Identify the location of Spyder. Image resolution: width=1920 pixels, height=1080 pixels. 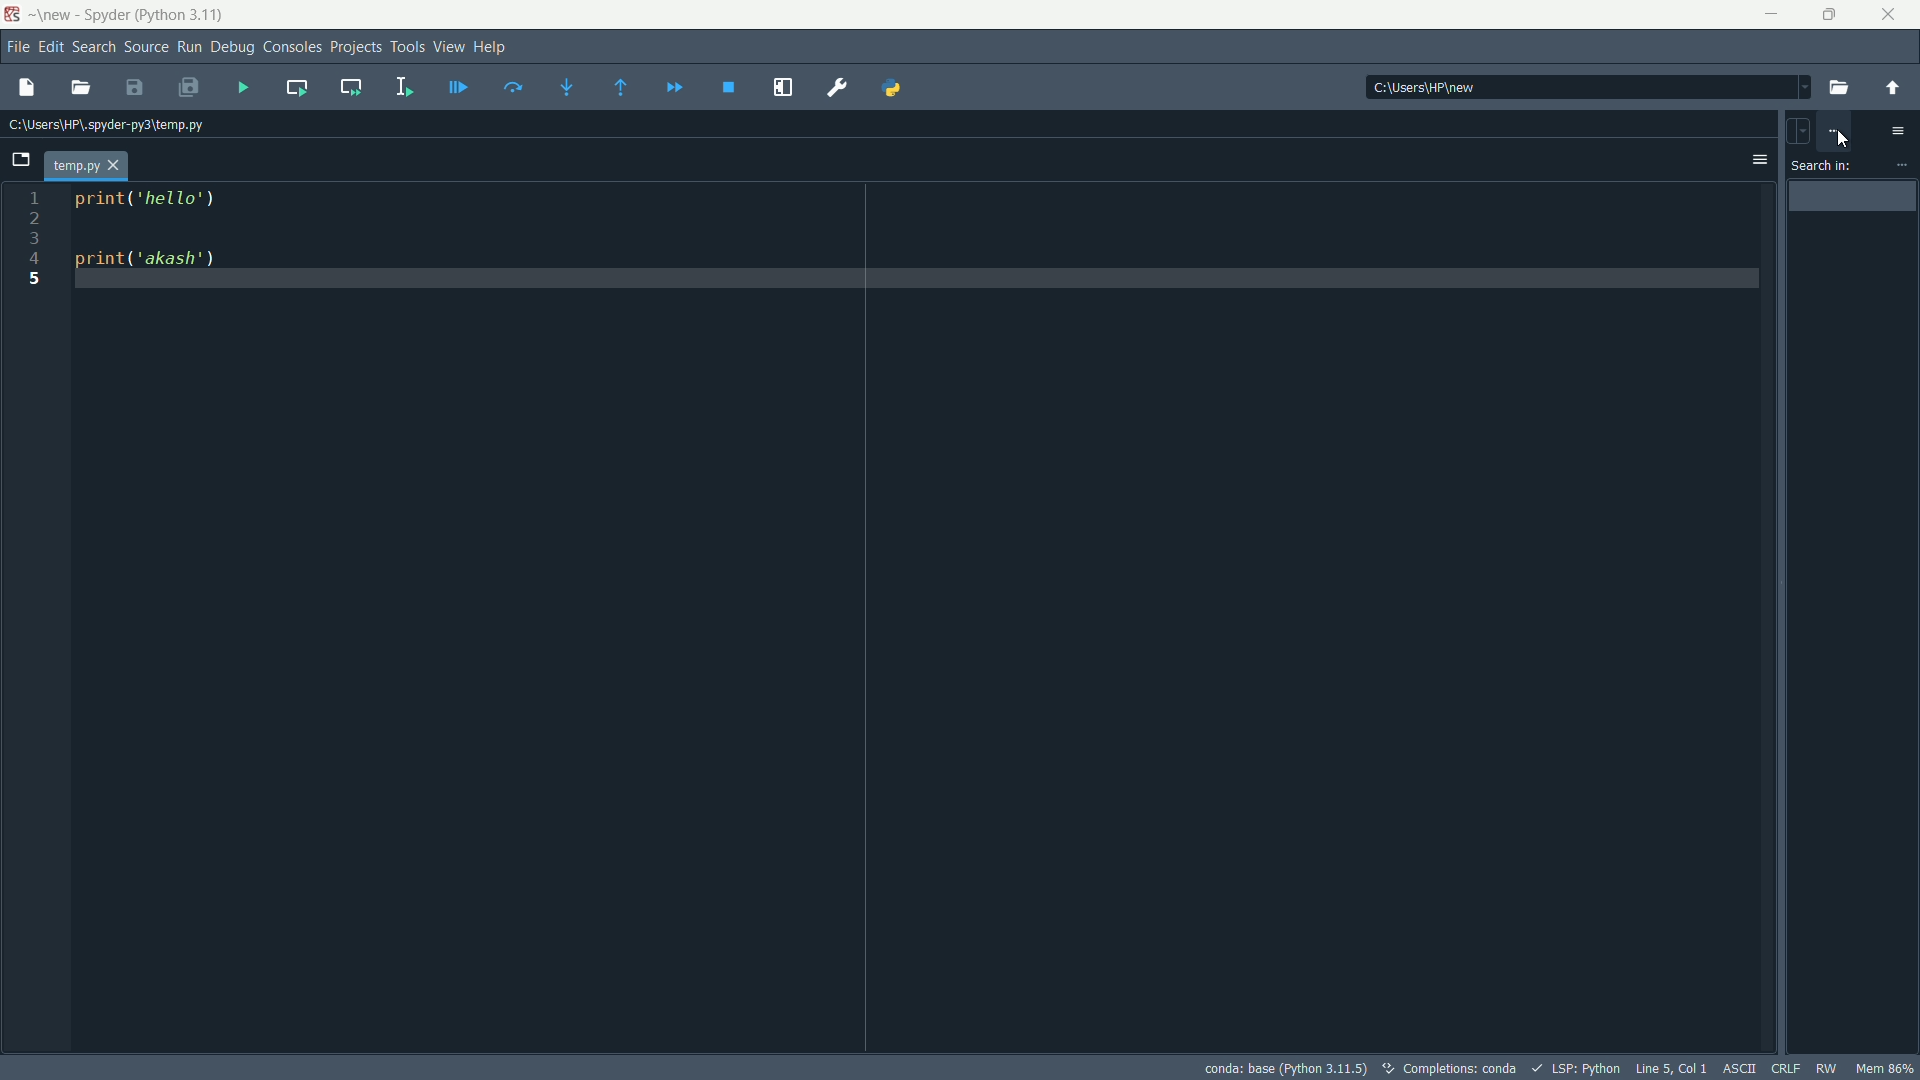
(105, 15).